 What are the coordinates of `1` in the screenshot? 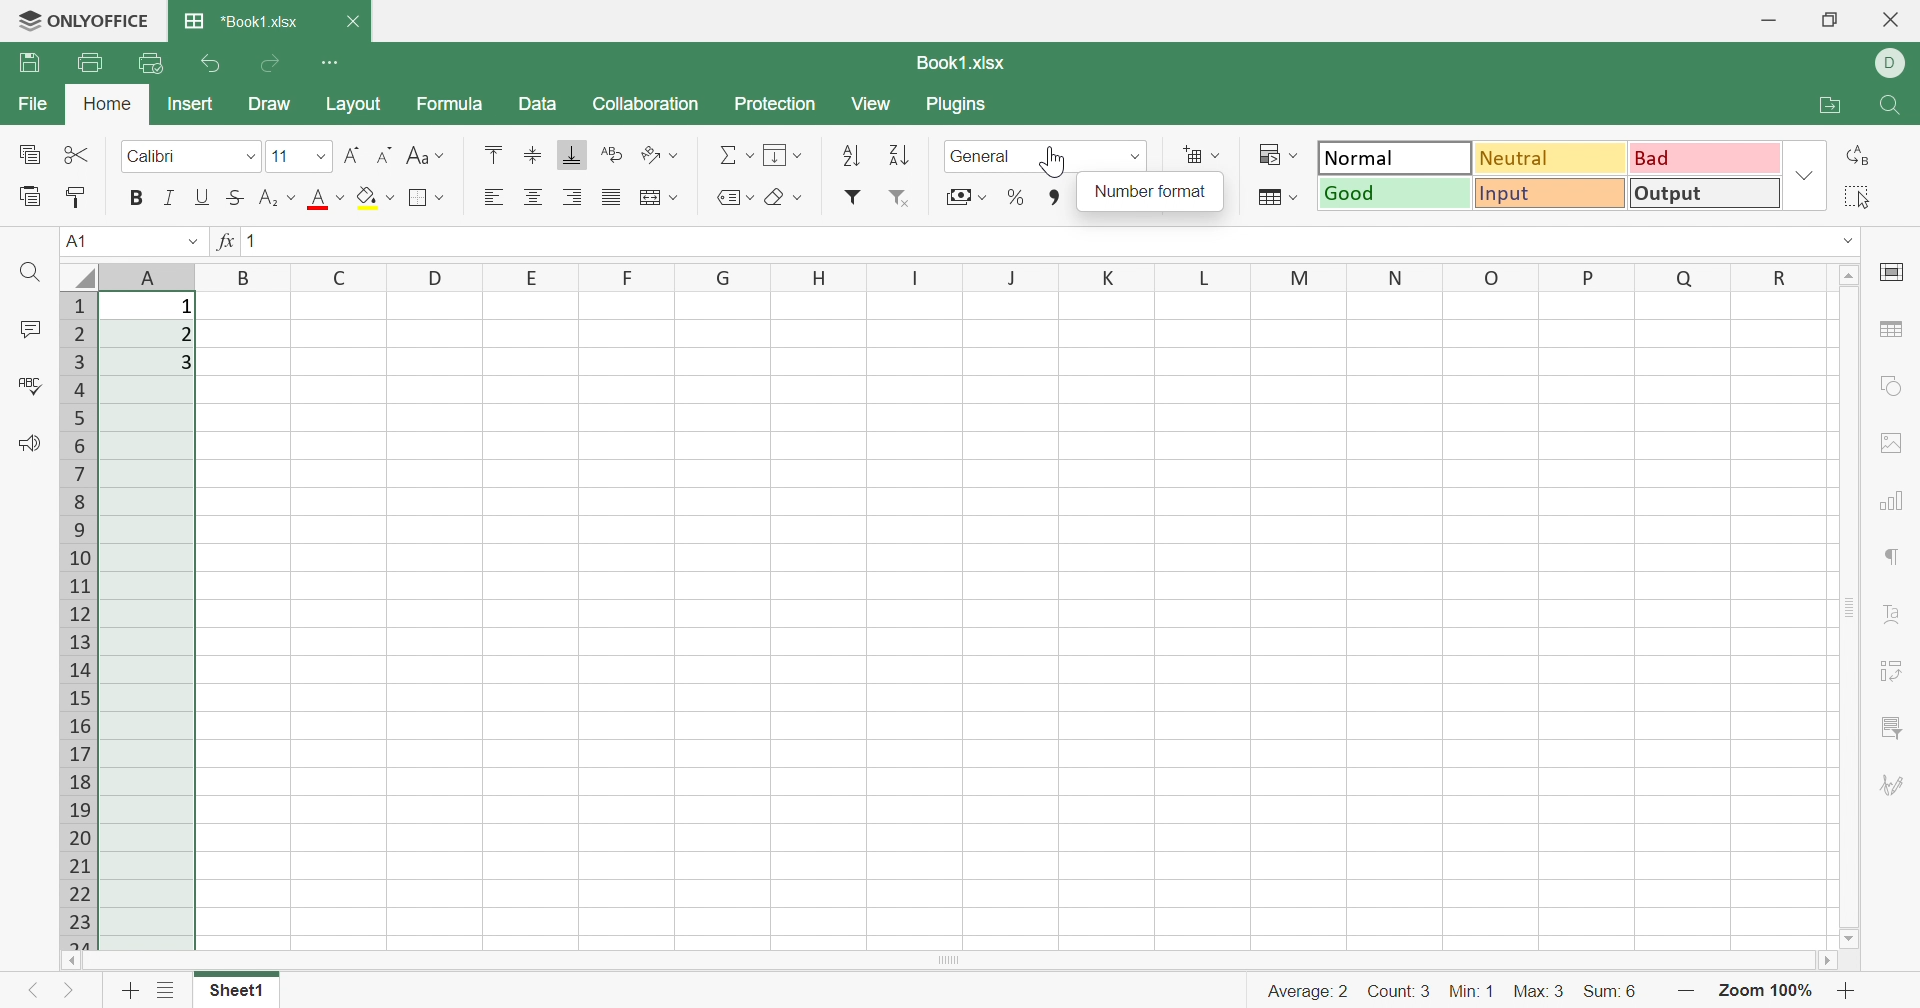 It's located at (259, 243).